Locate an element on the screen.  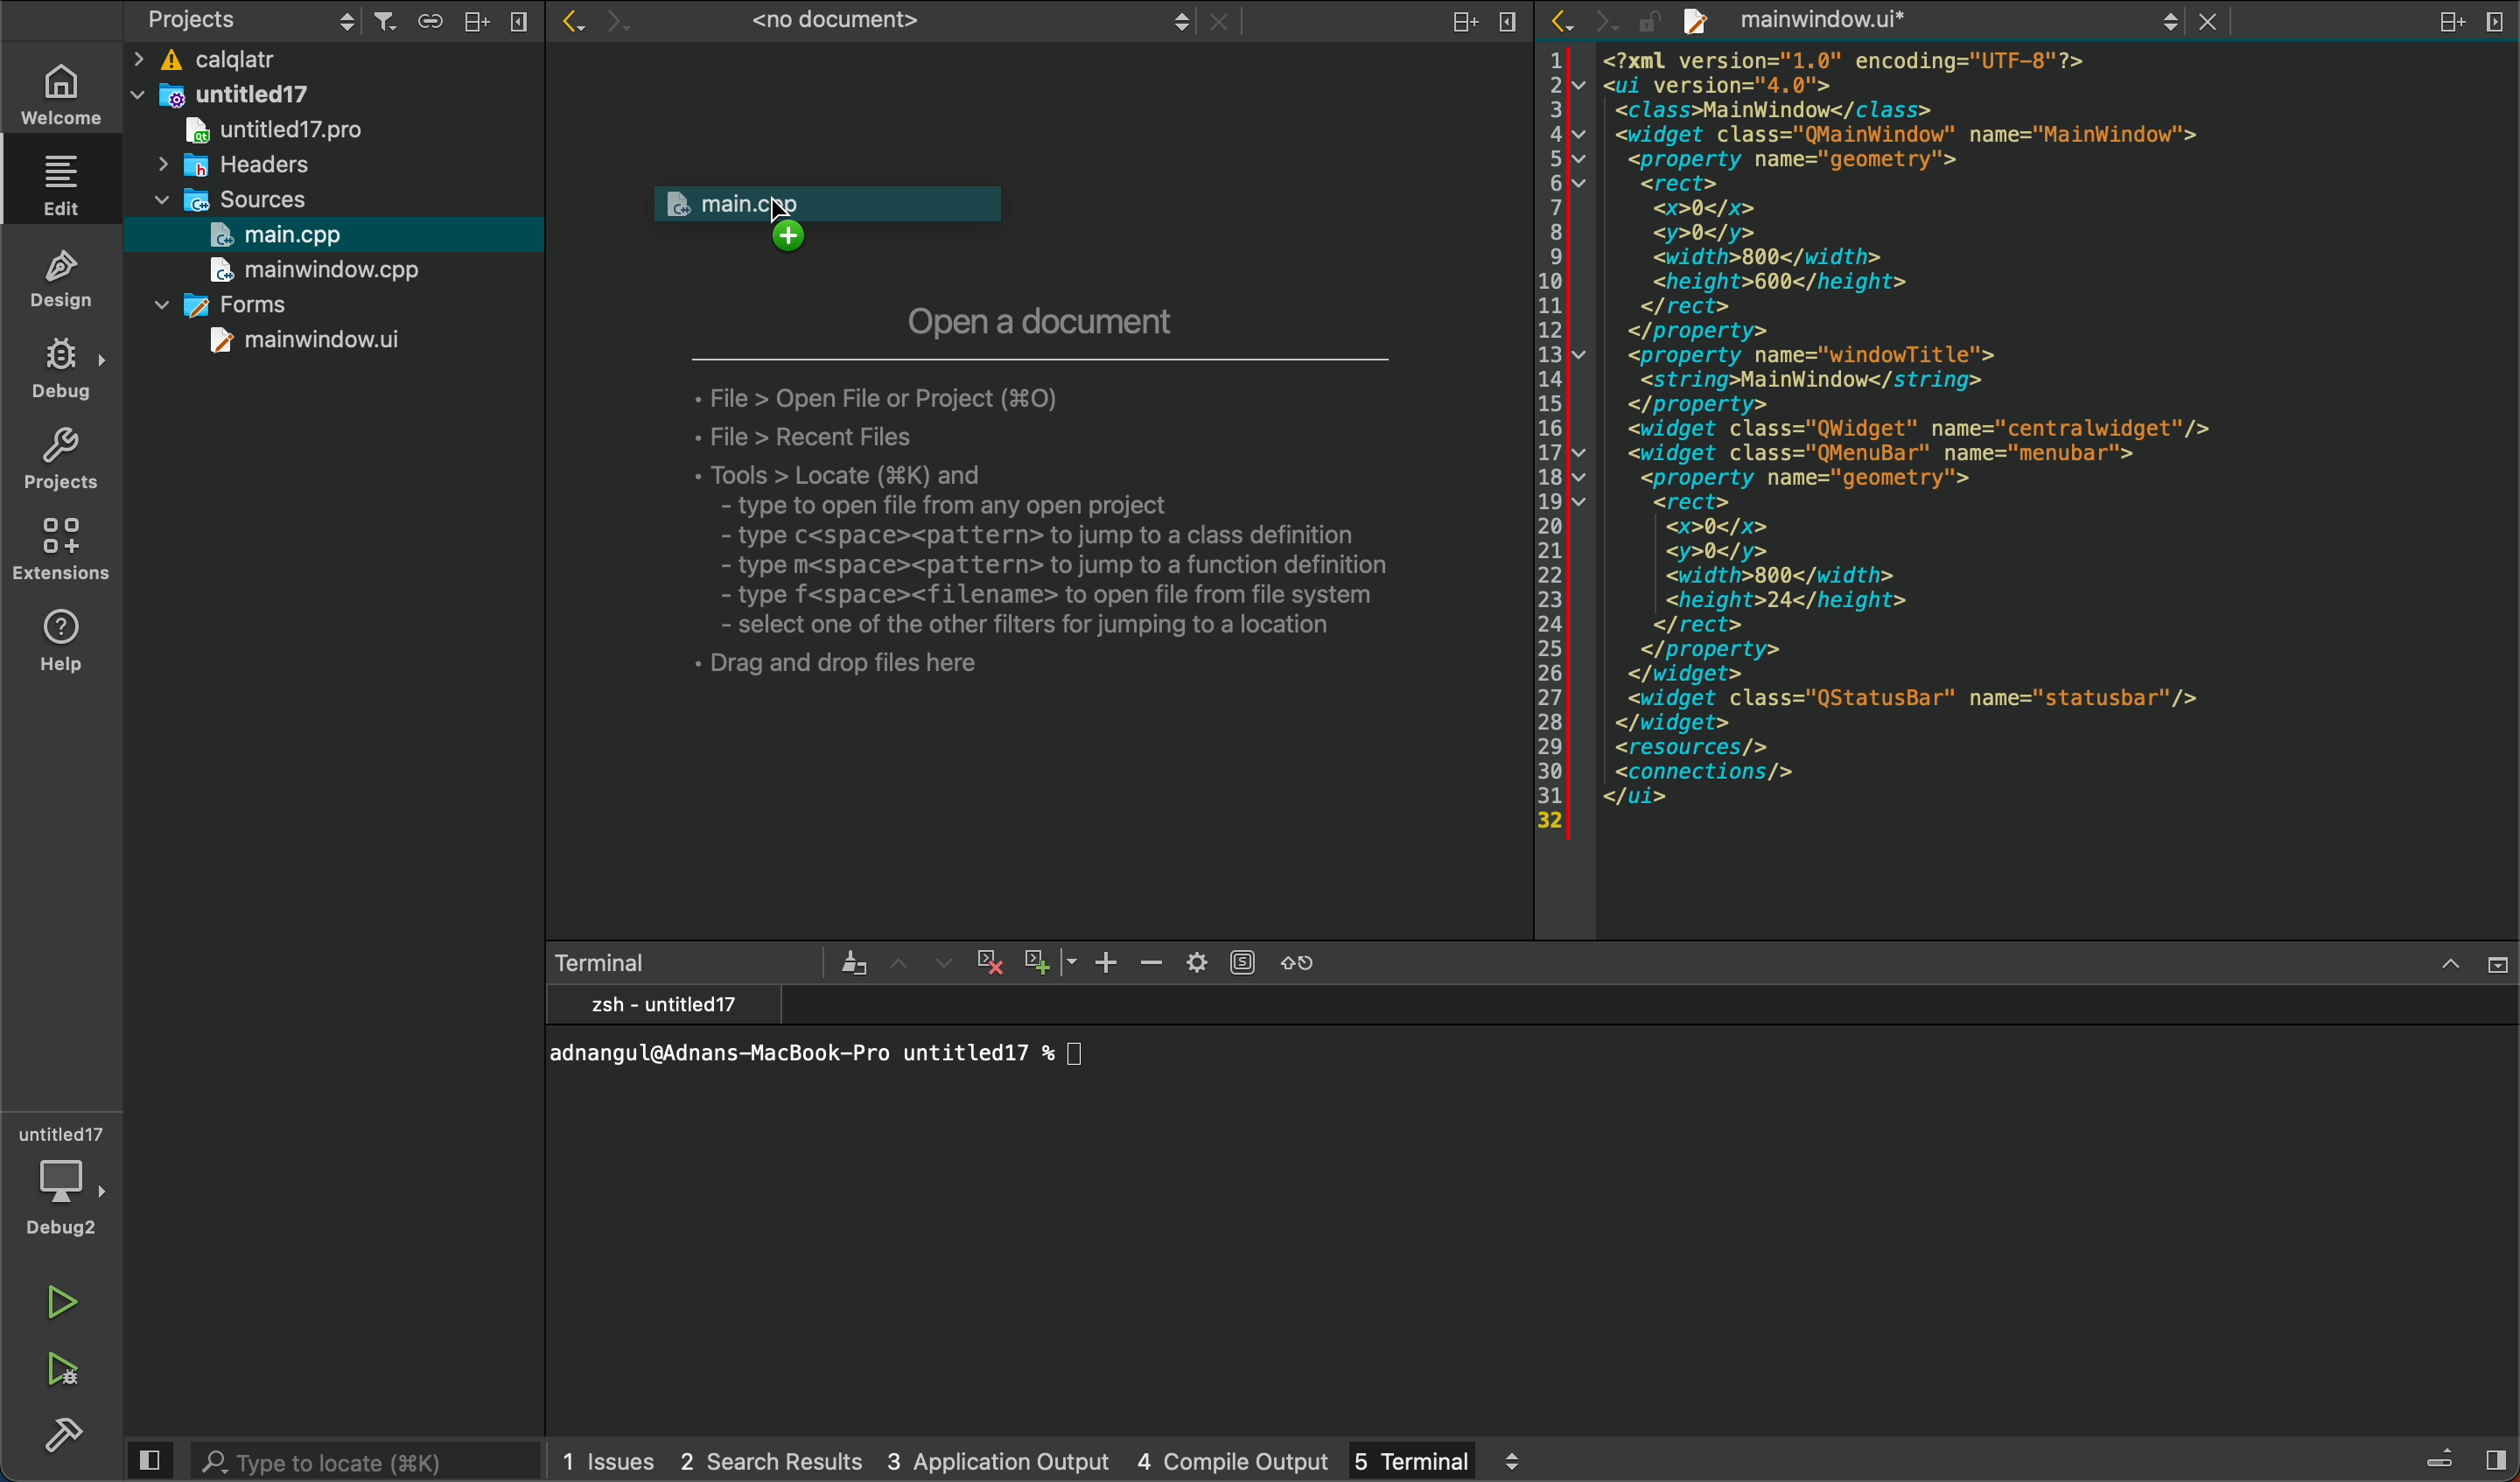
projects is located at coordinates (64, 457).